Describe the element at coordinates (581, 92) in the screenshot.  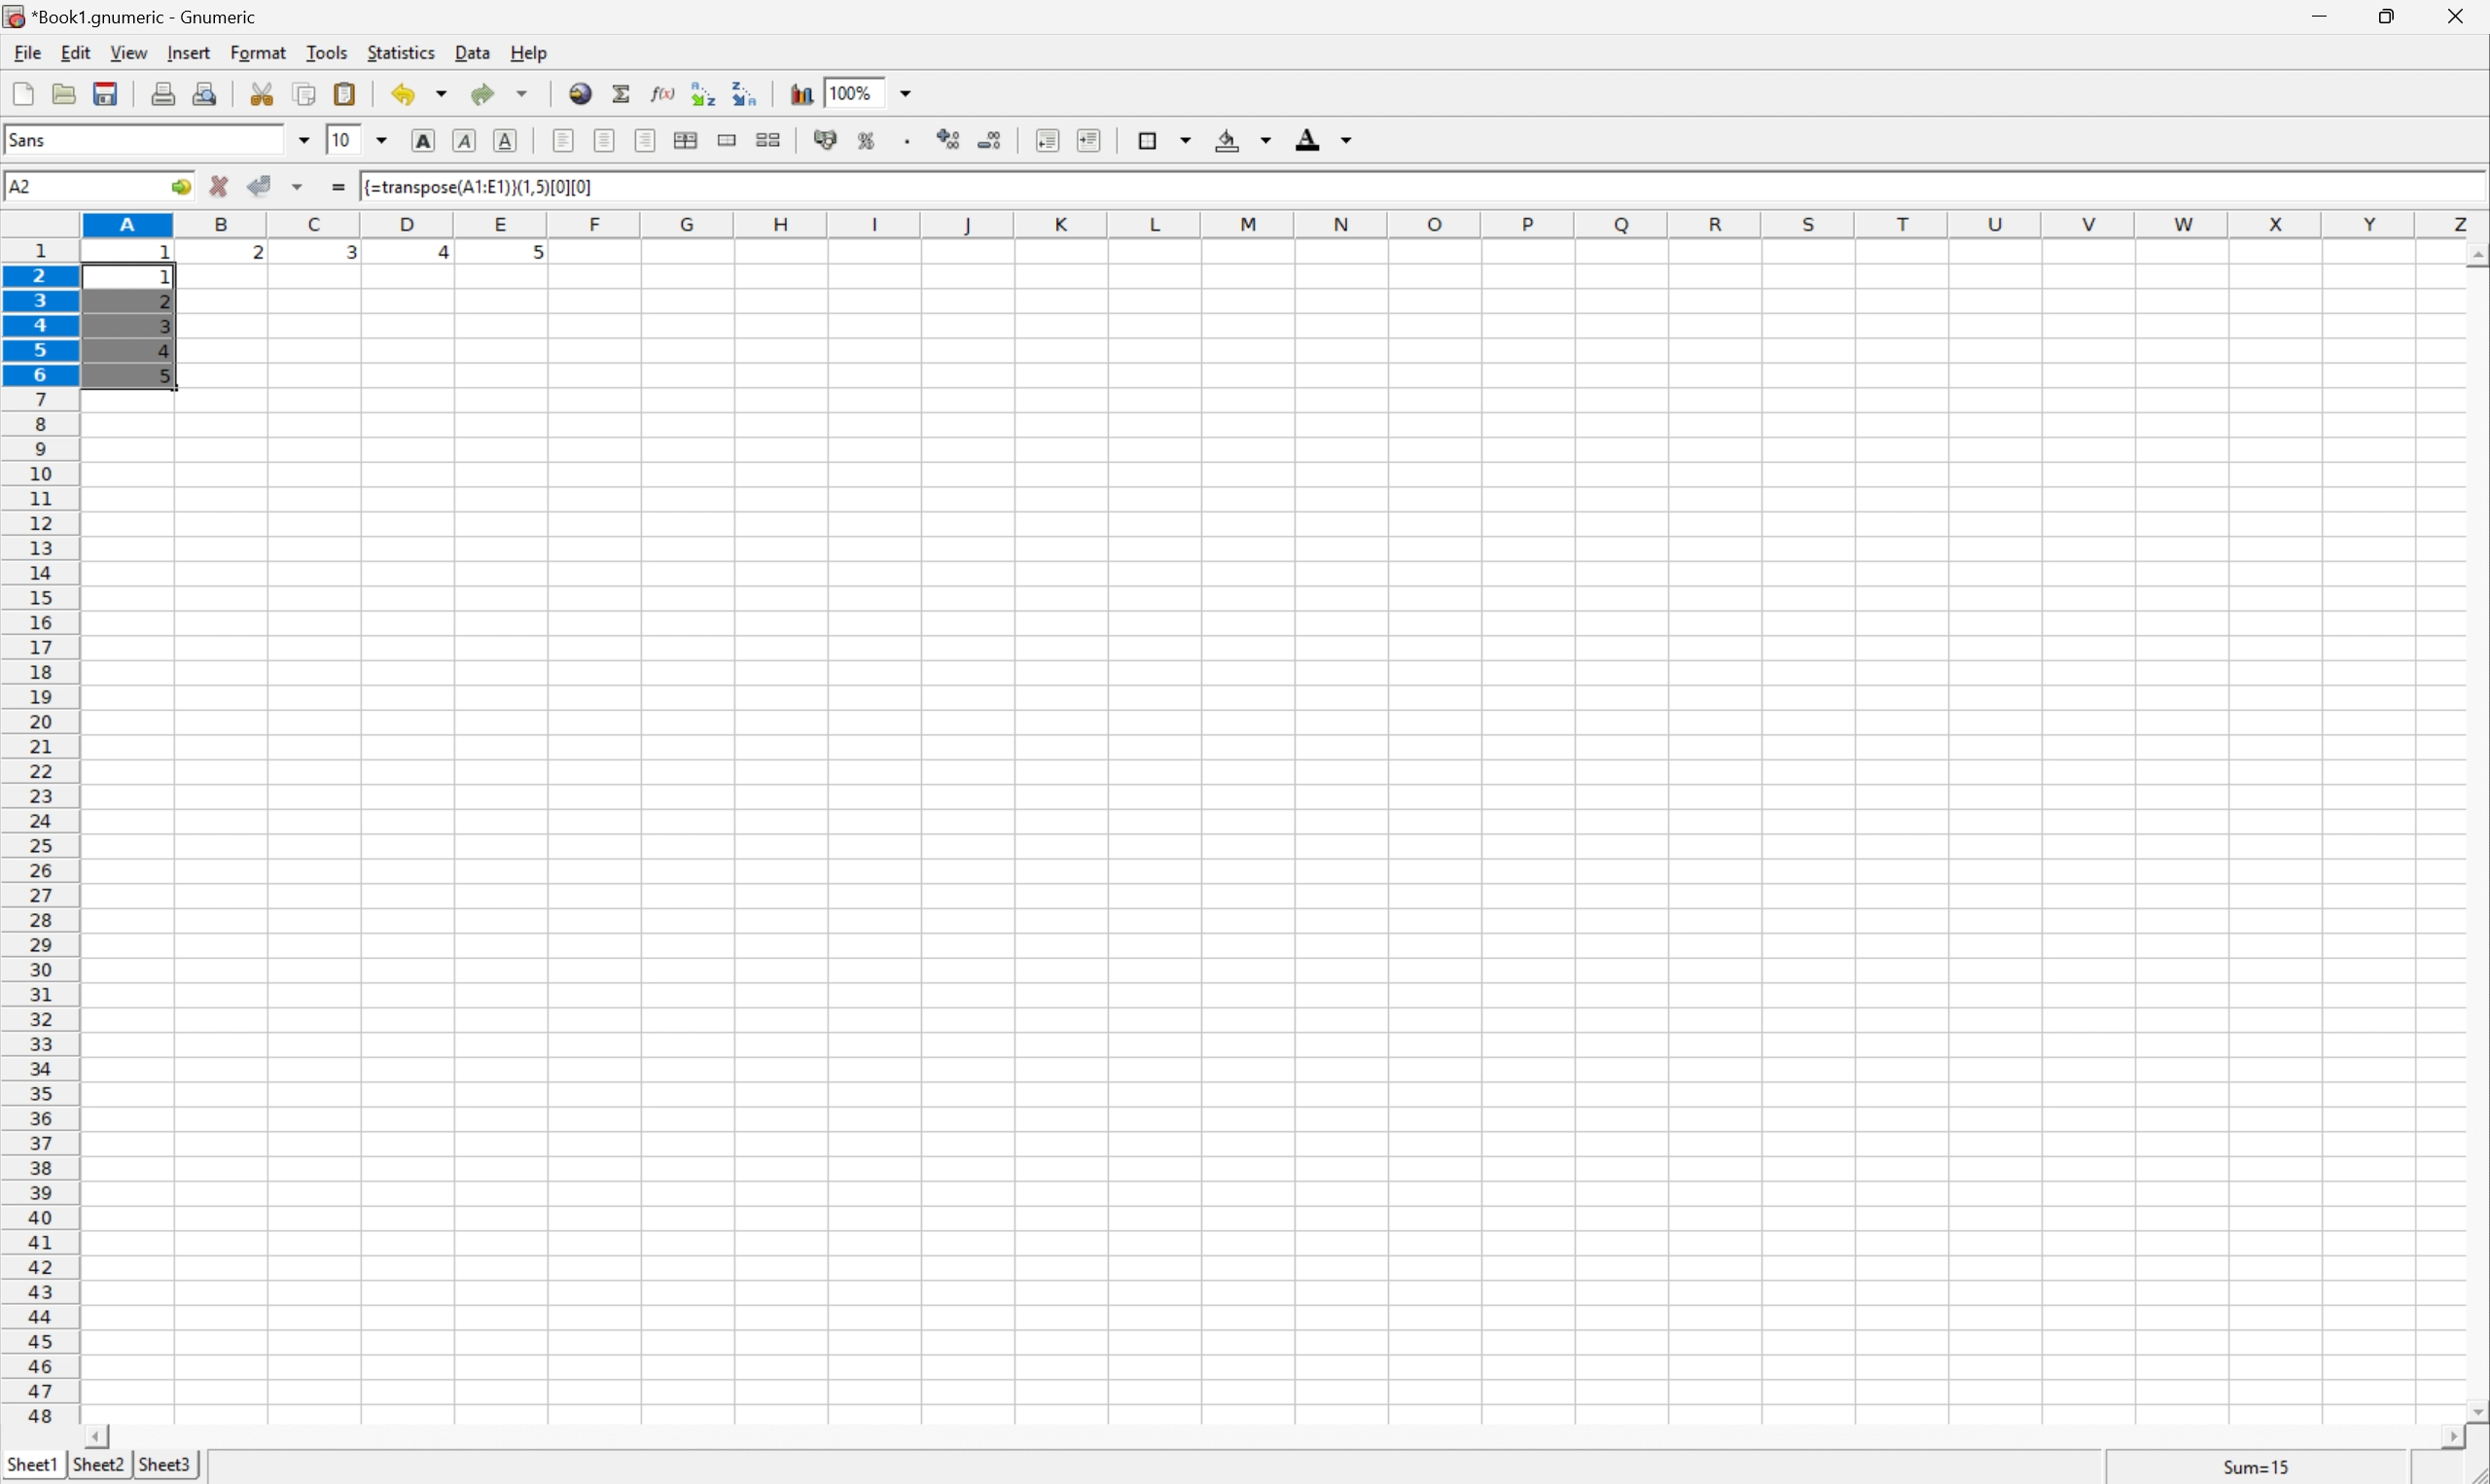
I see `insert hyperlink` at that location.